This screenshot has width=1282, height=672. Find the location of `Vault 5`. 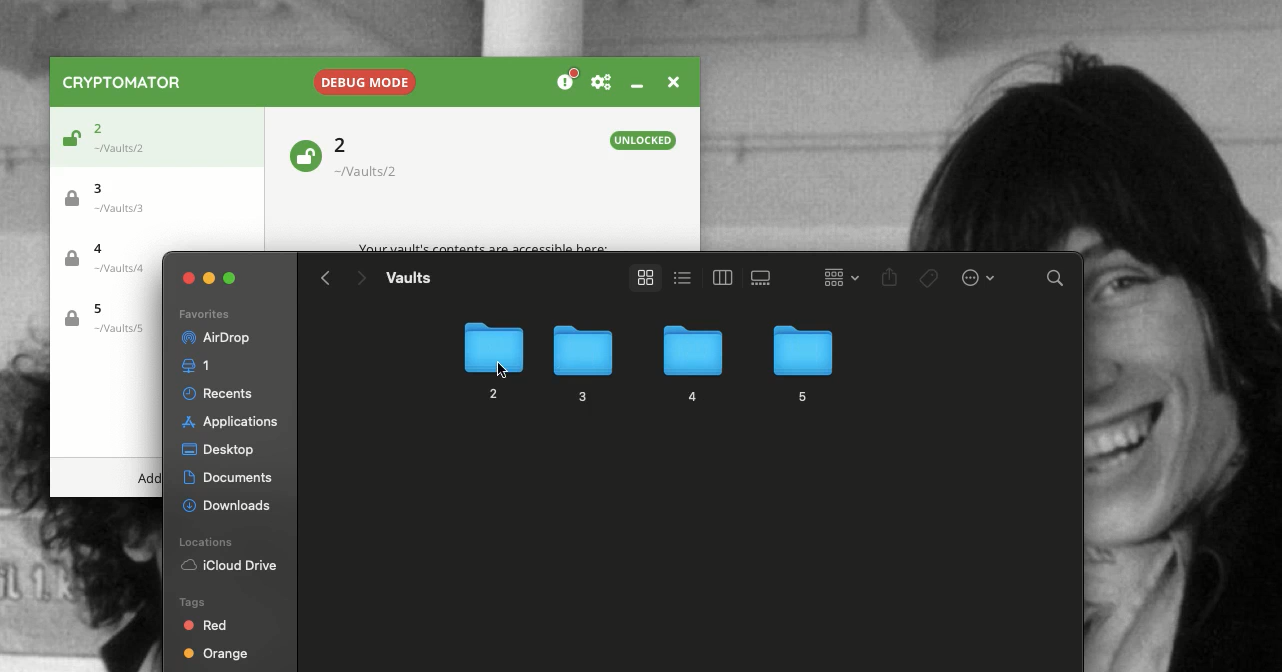

Vault 5 is located at coordinates (104, 319).